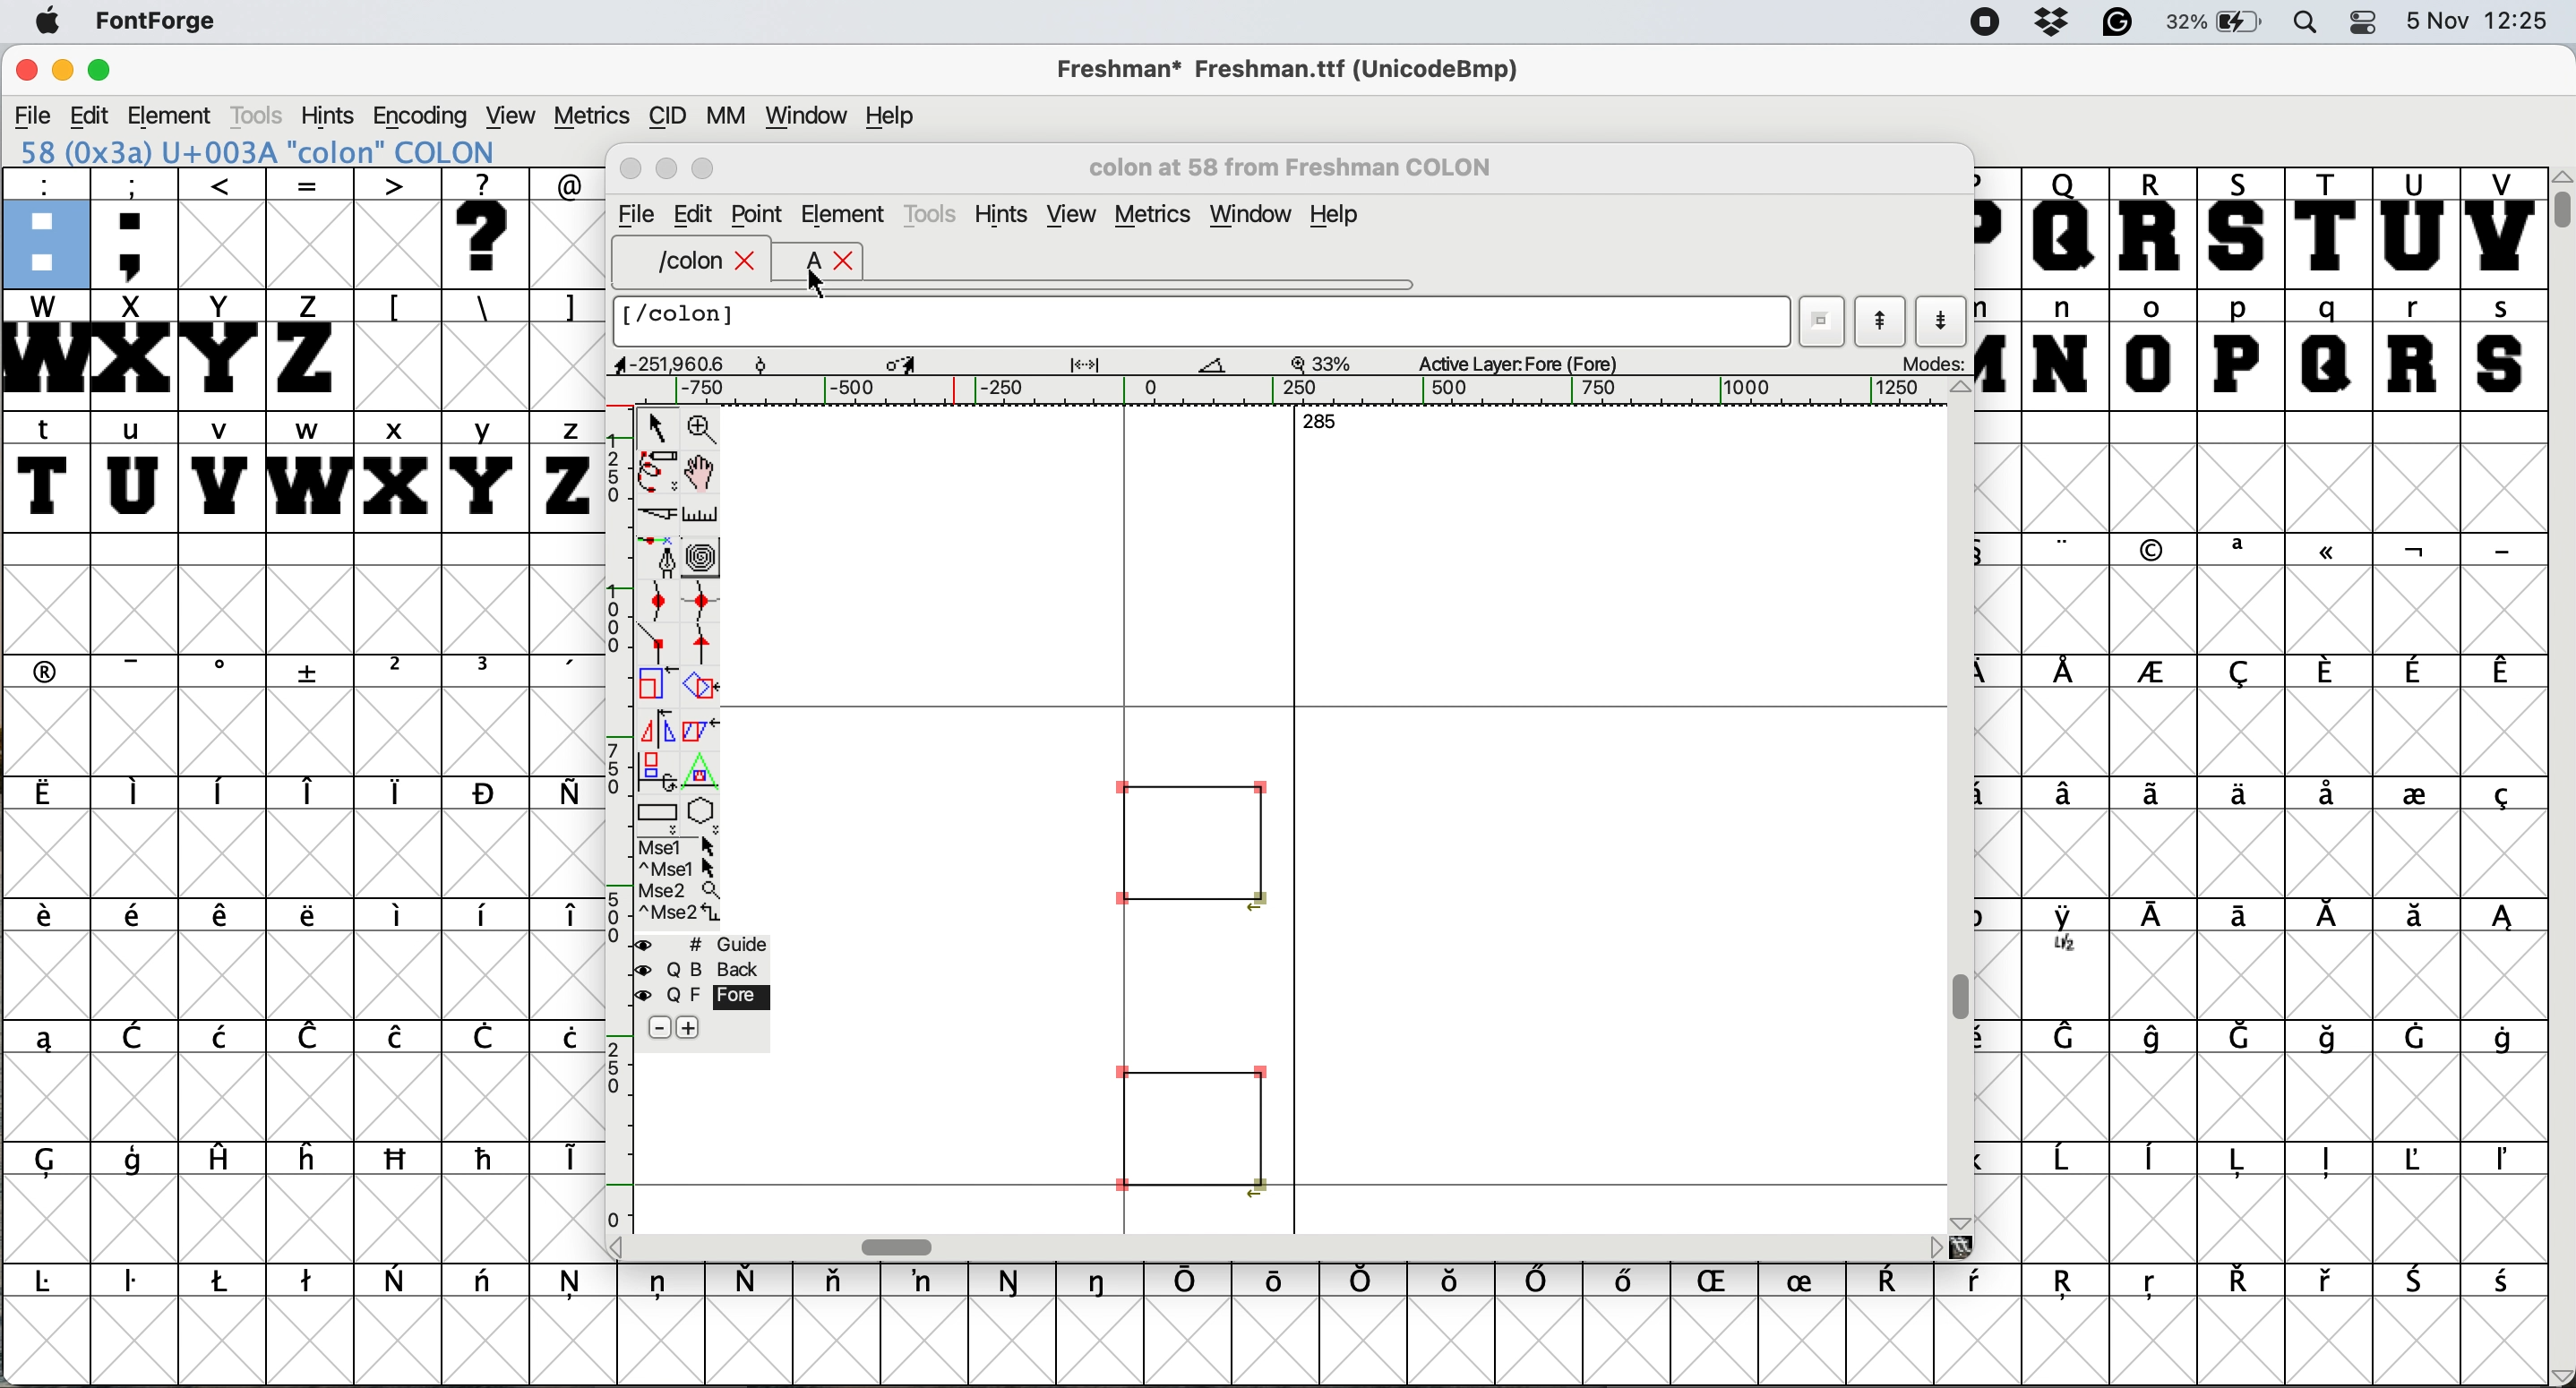  I want to click on x, so click(395, 471).